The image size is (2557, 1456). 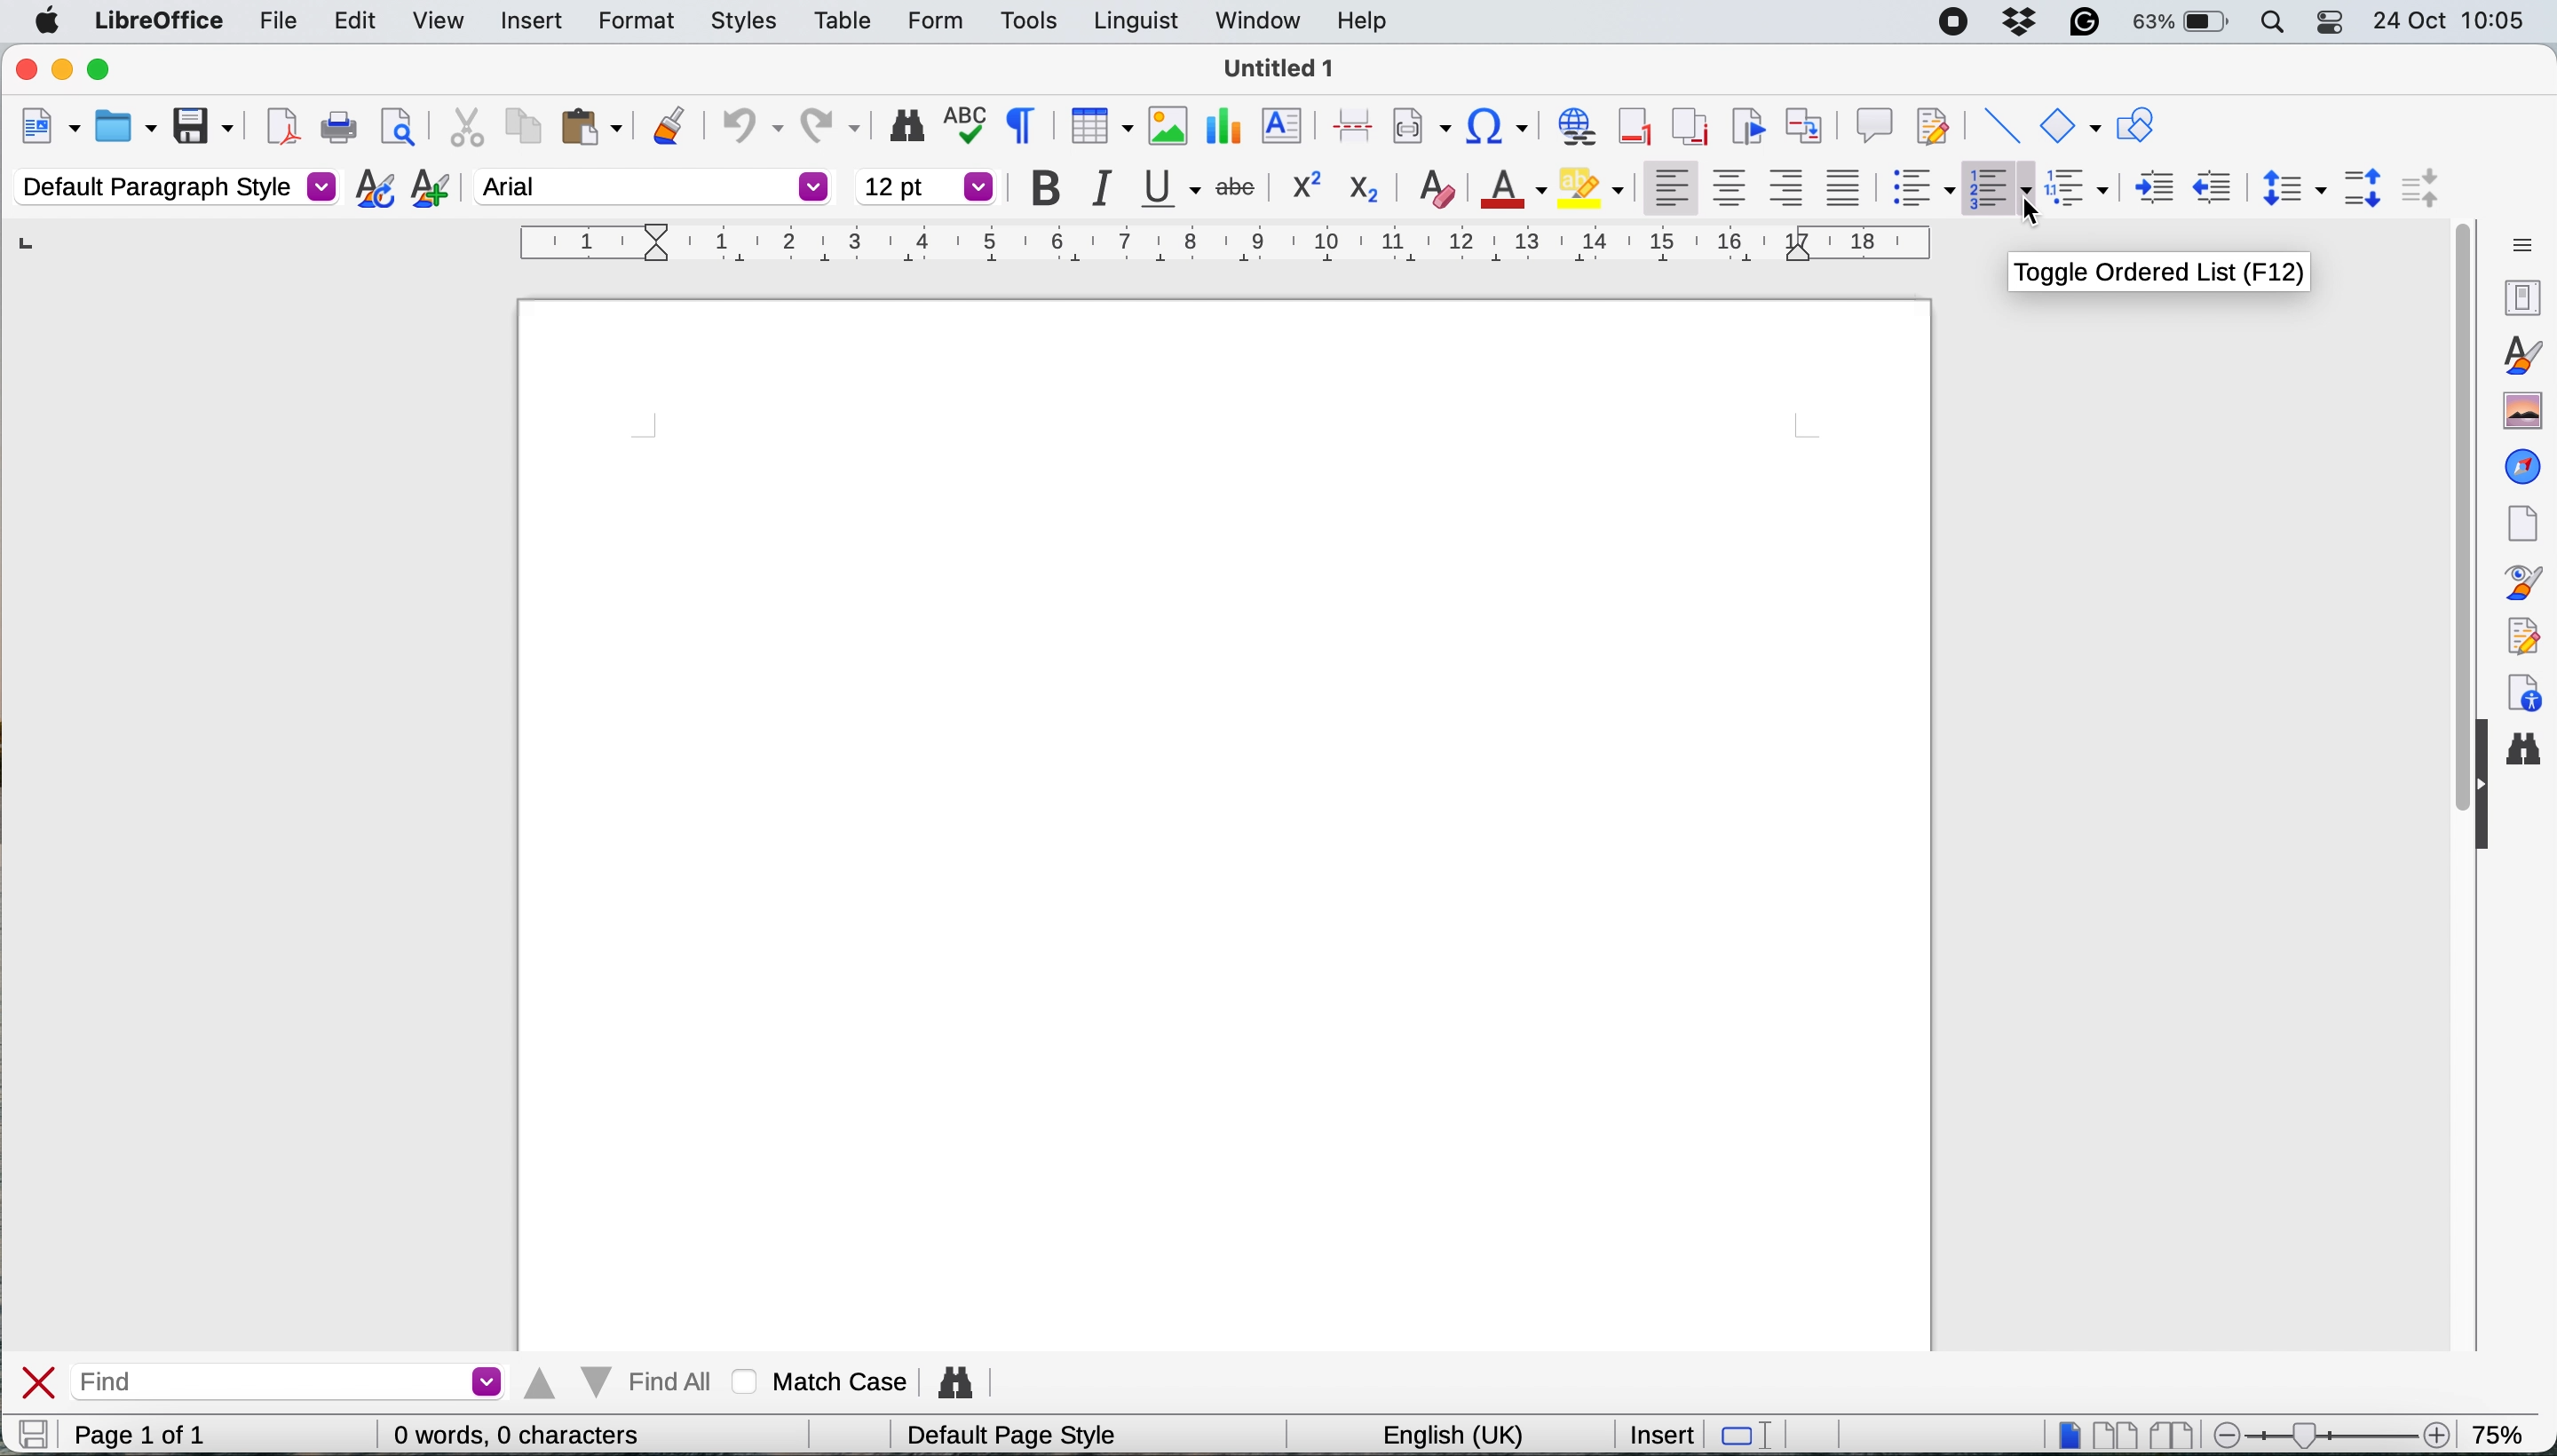 What do you see at coordinates (48, 21) in the screenshot?
I see `system logo` at bounding box center [48, 21].